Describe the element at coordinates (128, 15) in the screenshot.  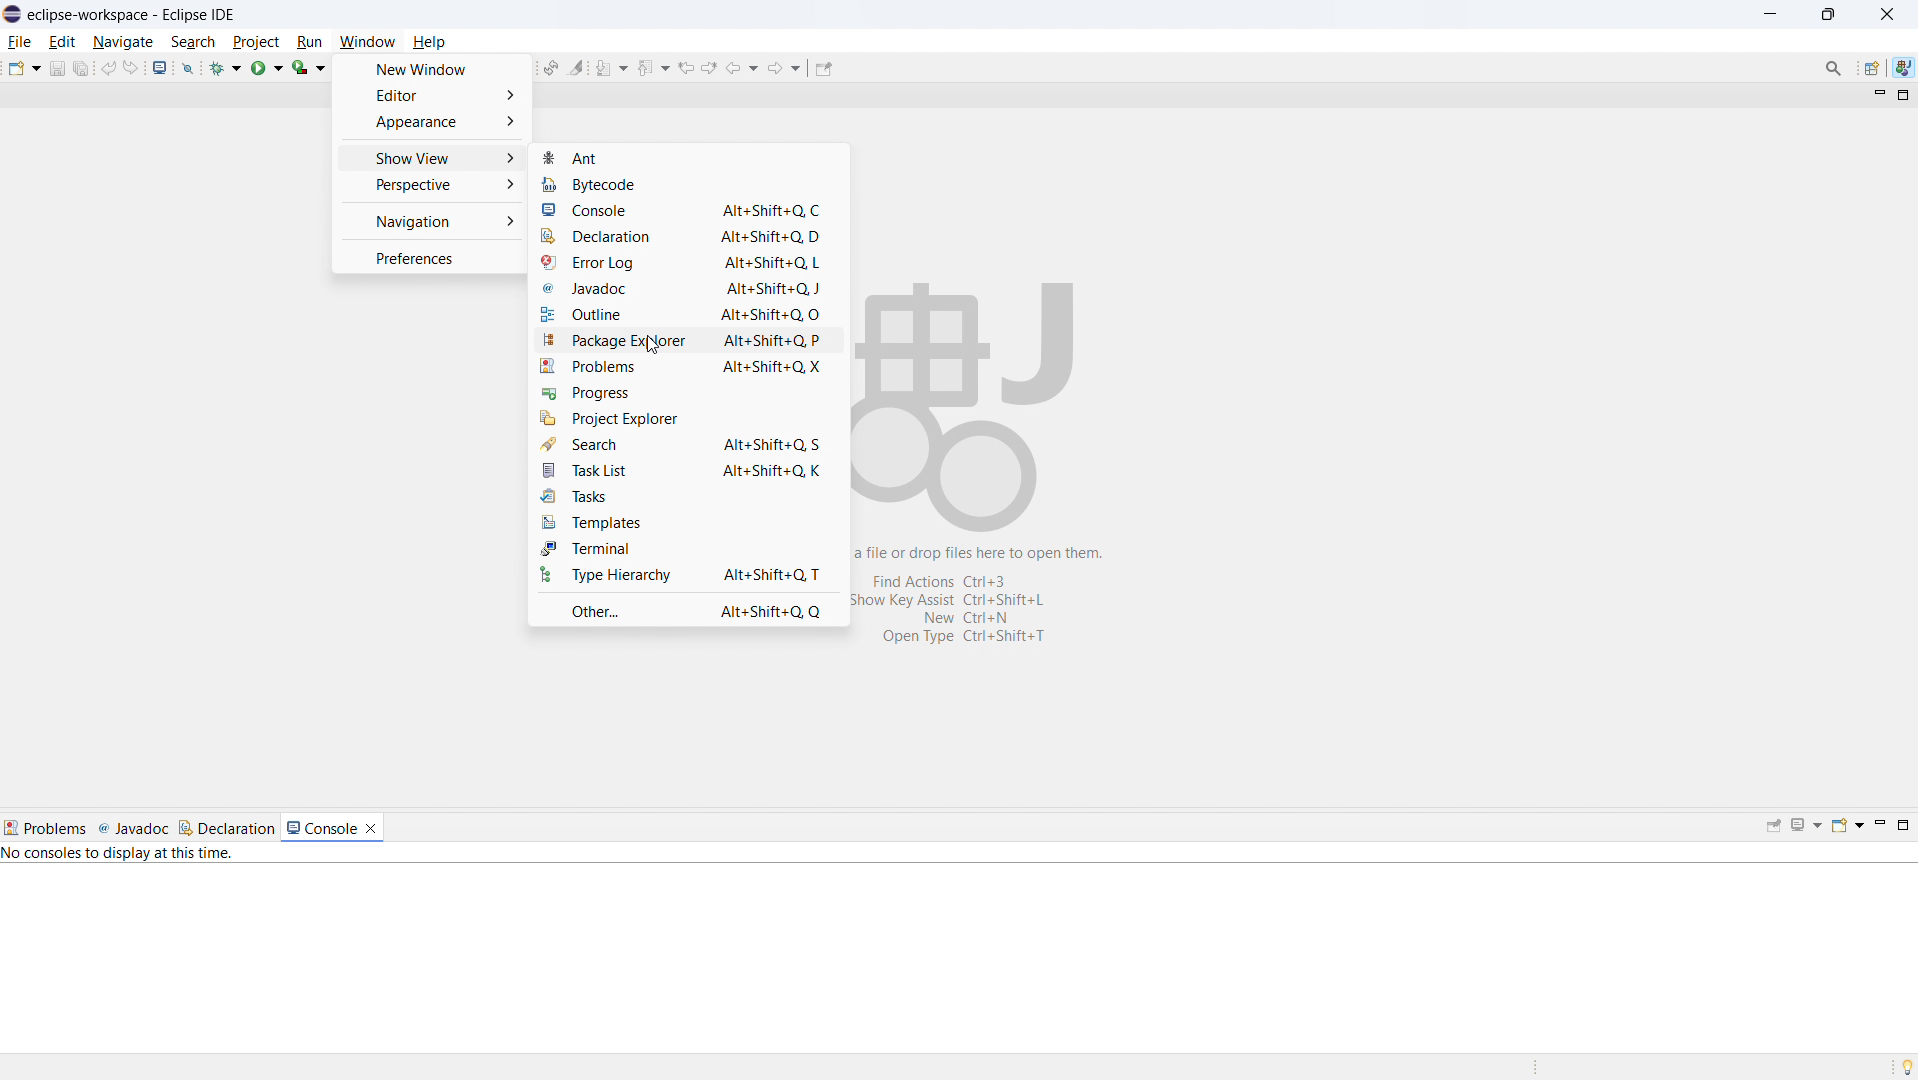
I see `eclipse-workspace-Eclipse IDE` at that location.